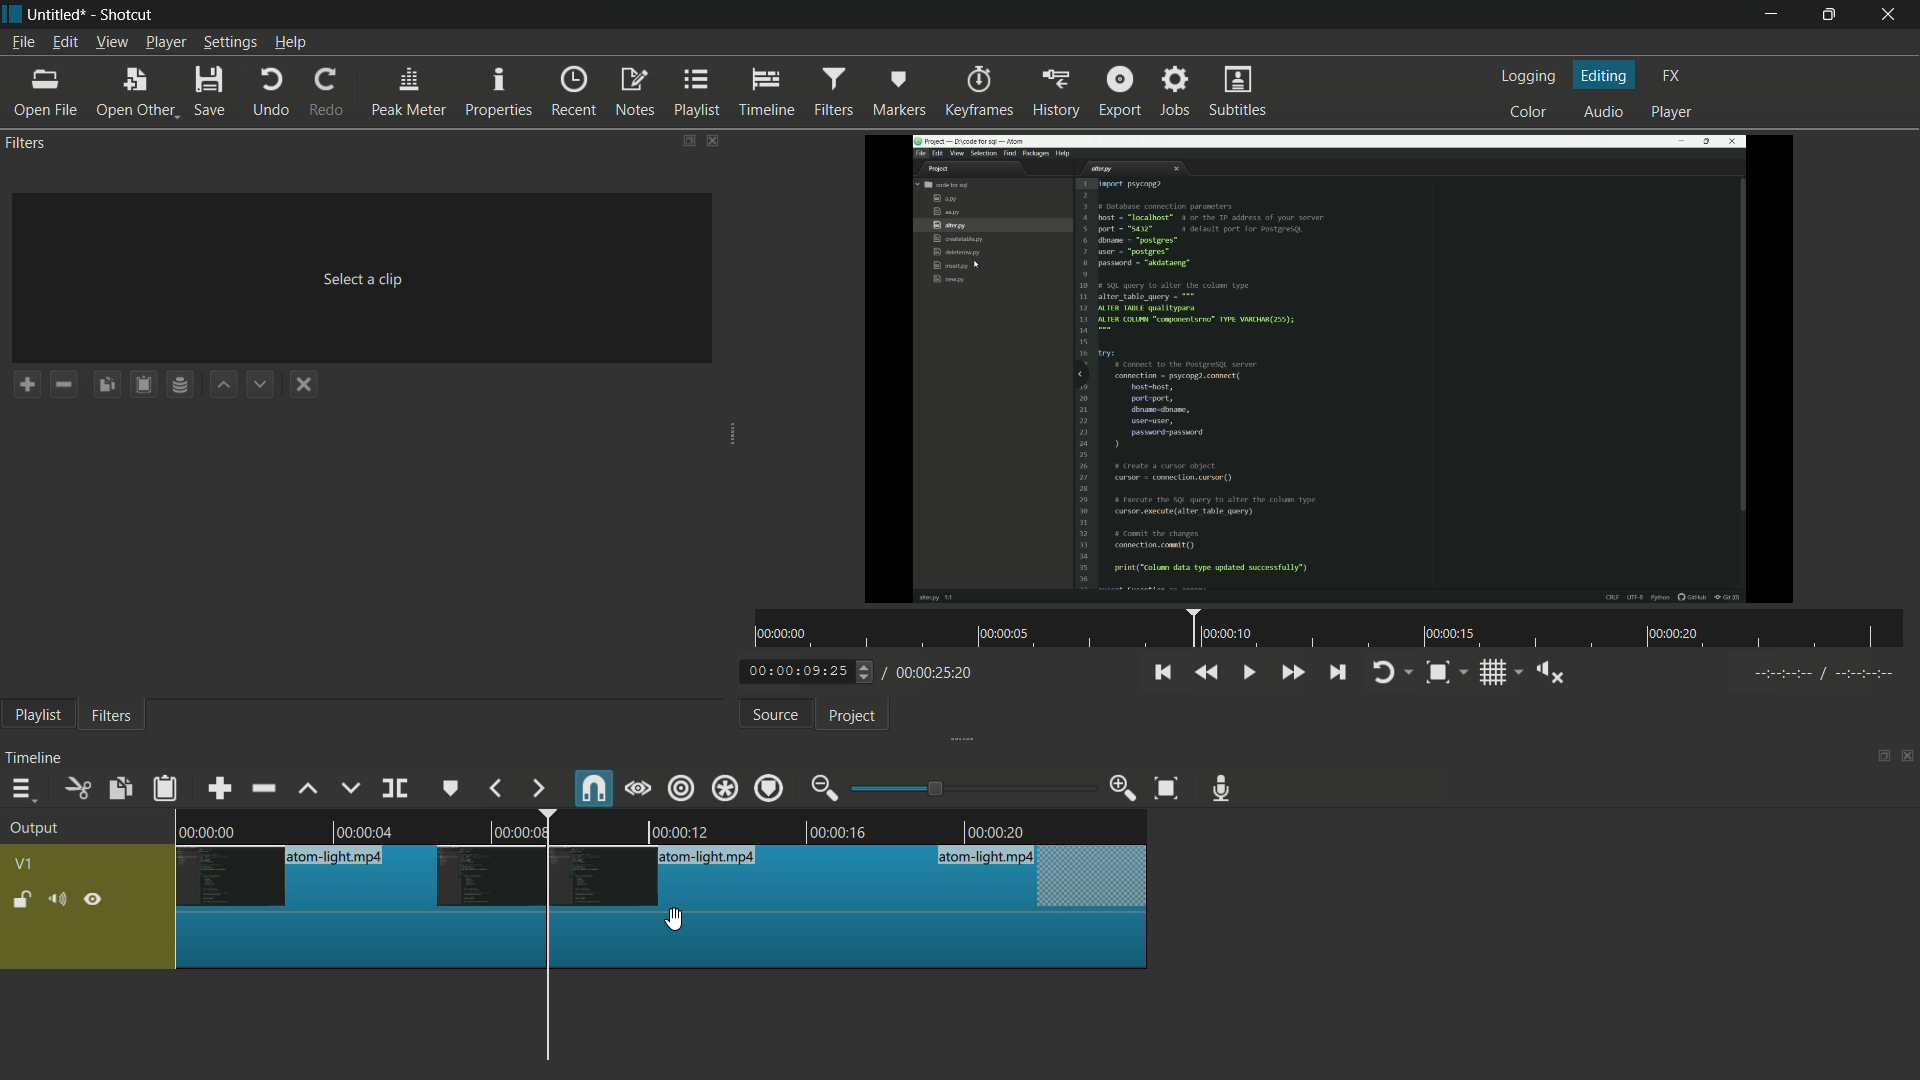  What do you see at coordinates (167, 788) in the screenshot?
I see `paste filters` at bounding box center [167, 788].